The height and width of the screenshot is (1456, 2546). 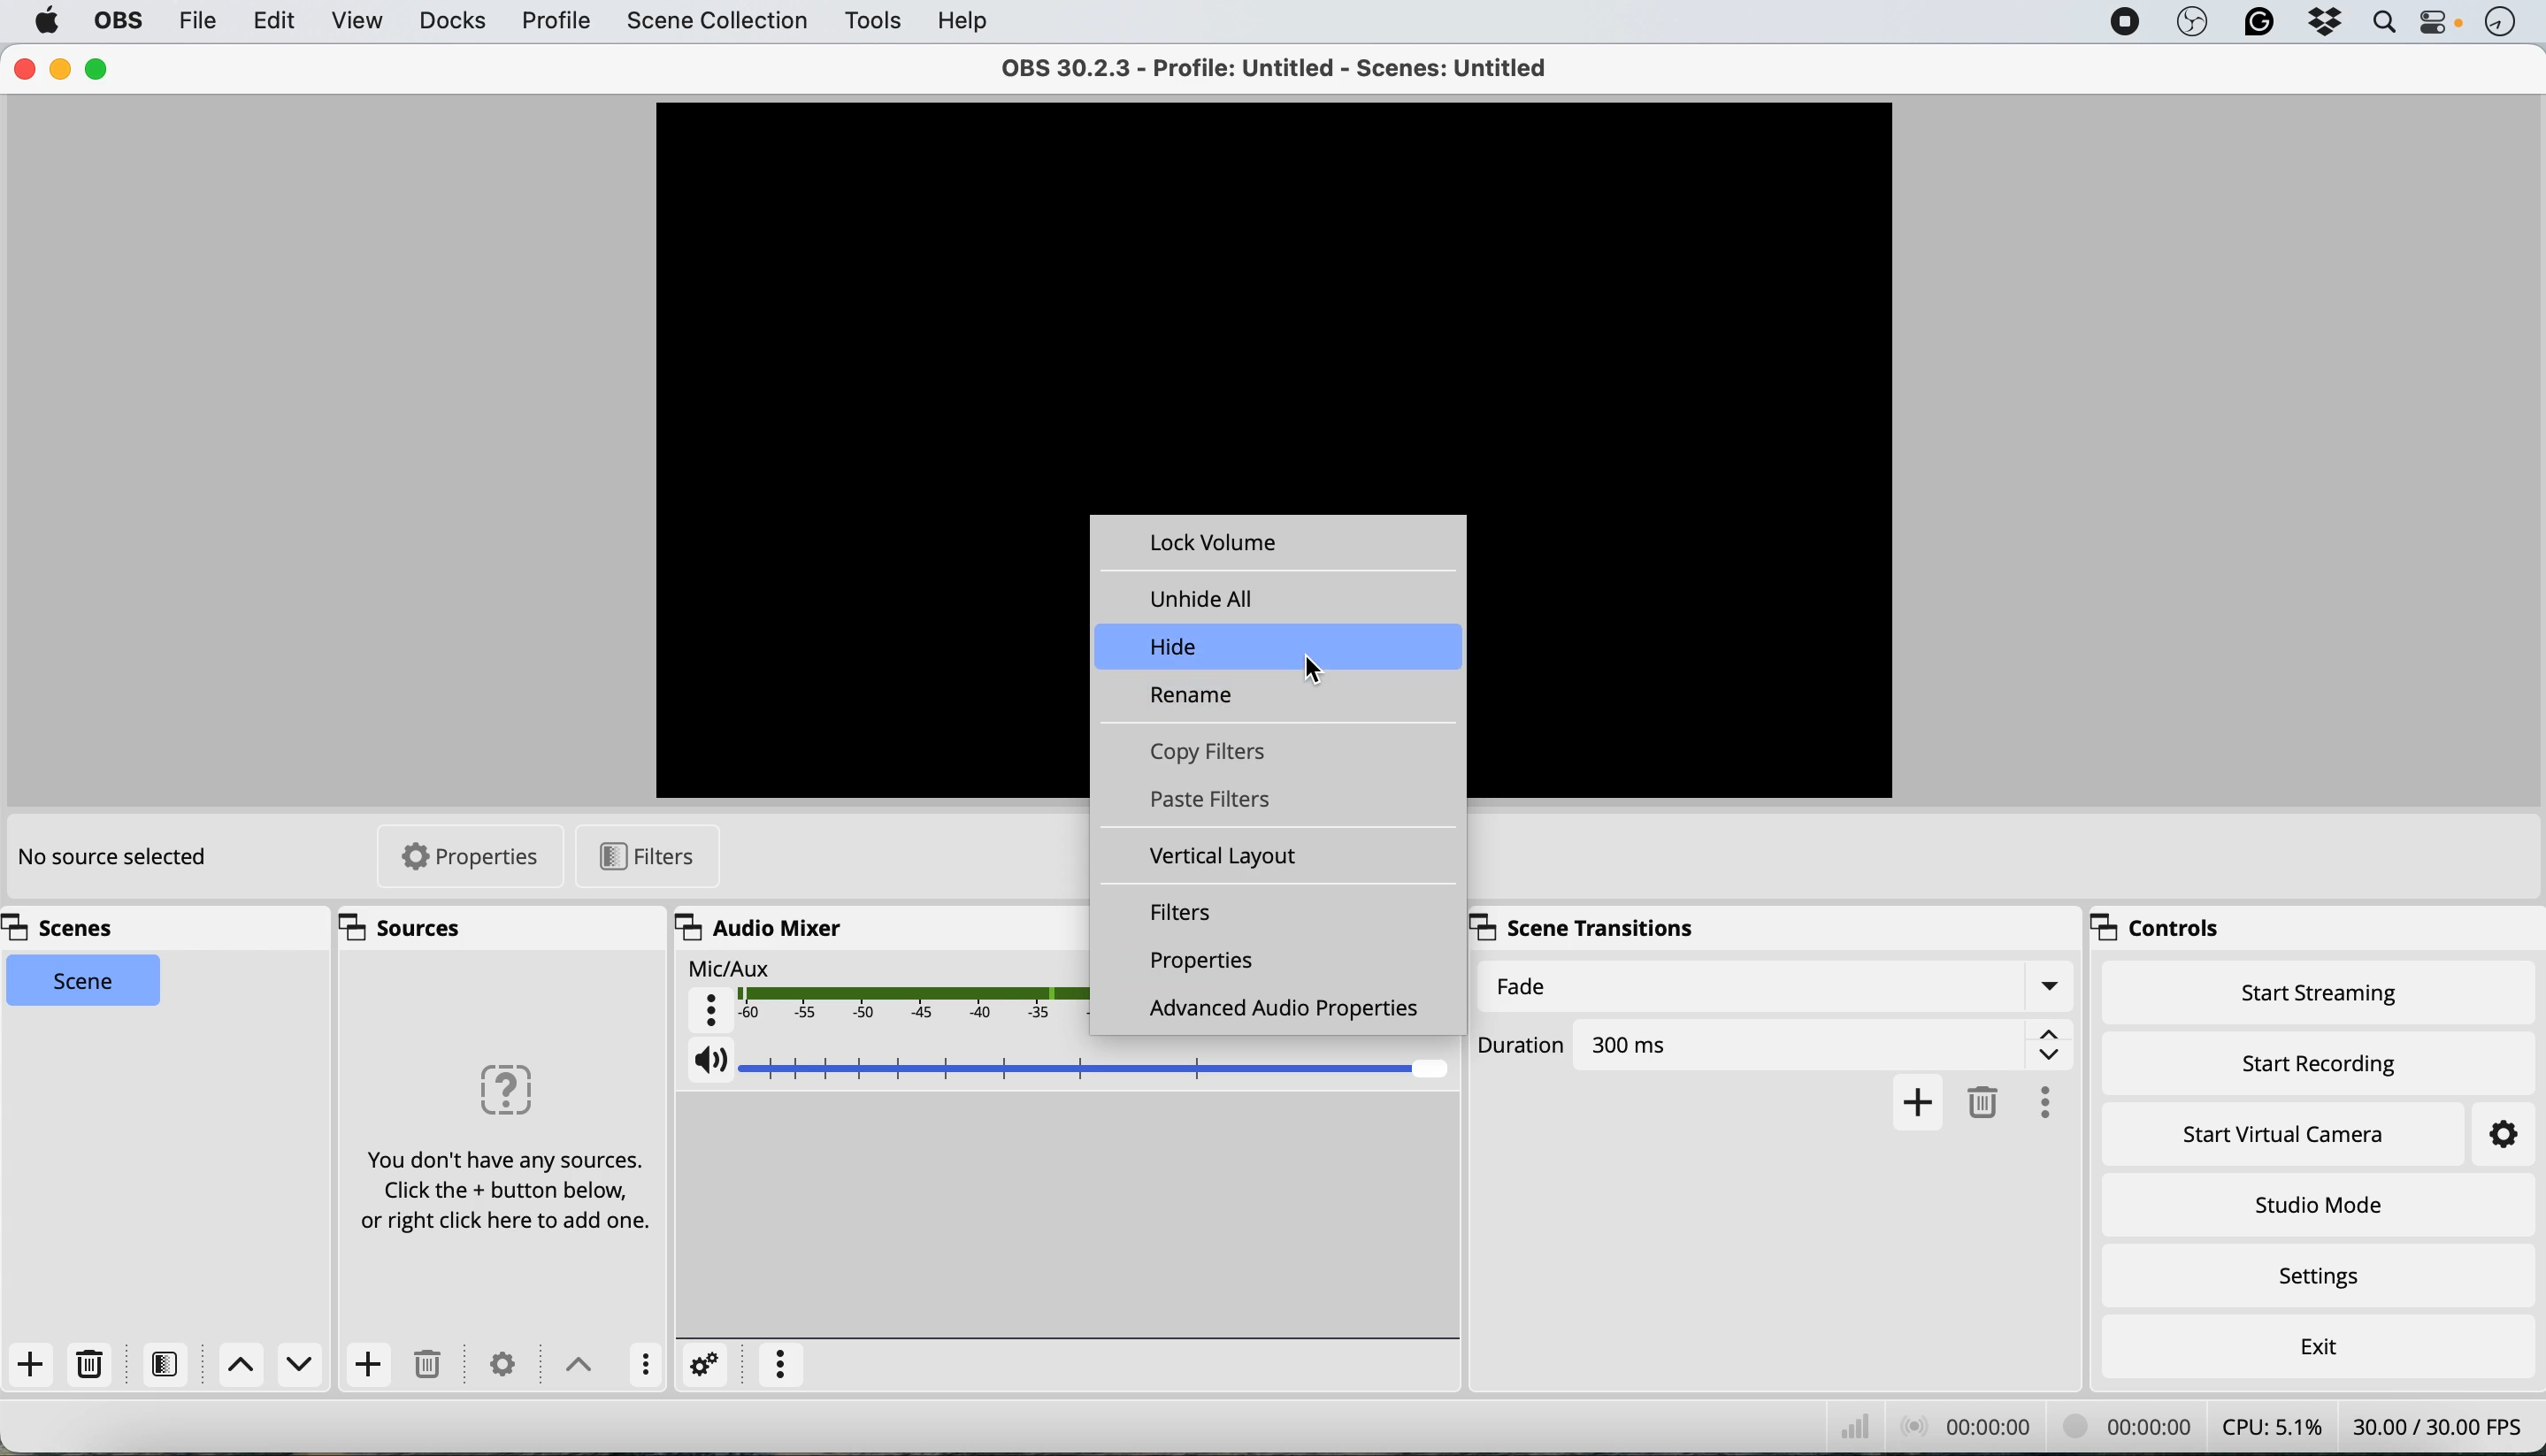 What do you see at coordinates (351, 20) in the screenshot?
I see `view` at bounding box center [351, 20].